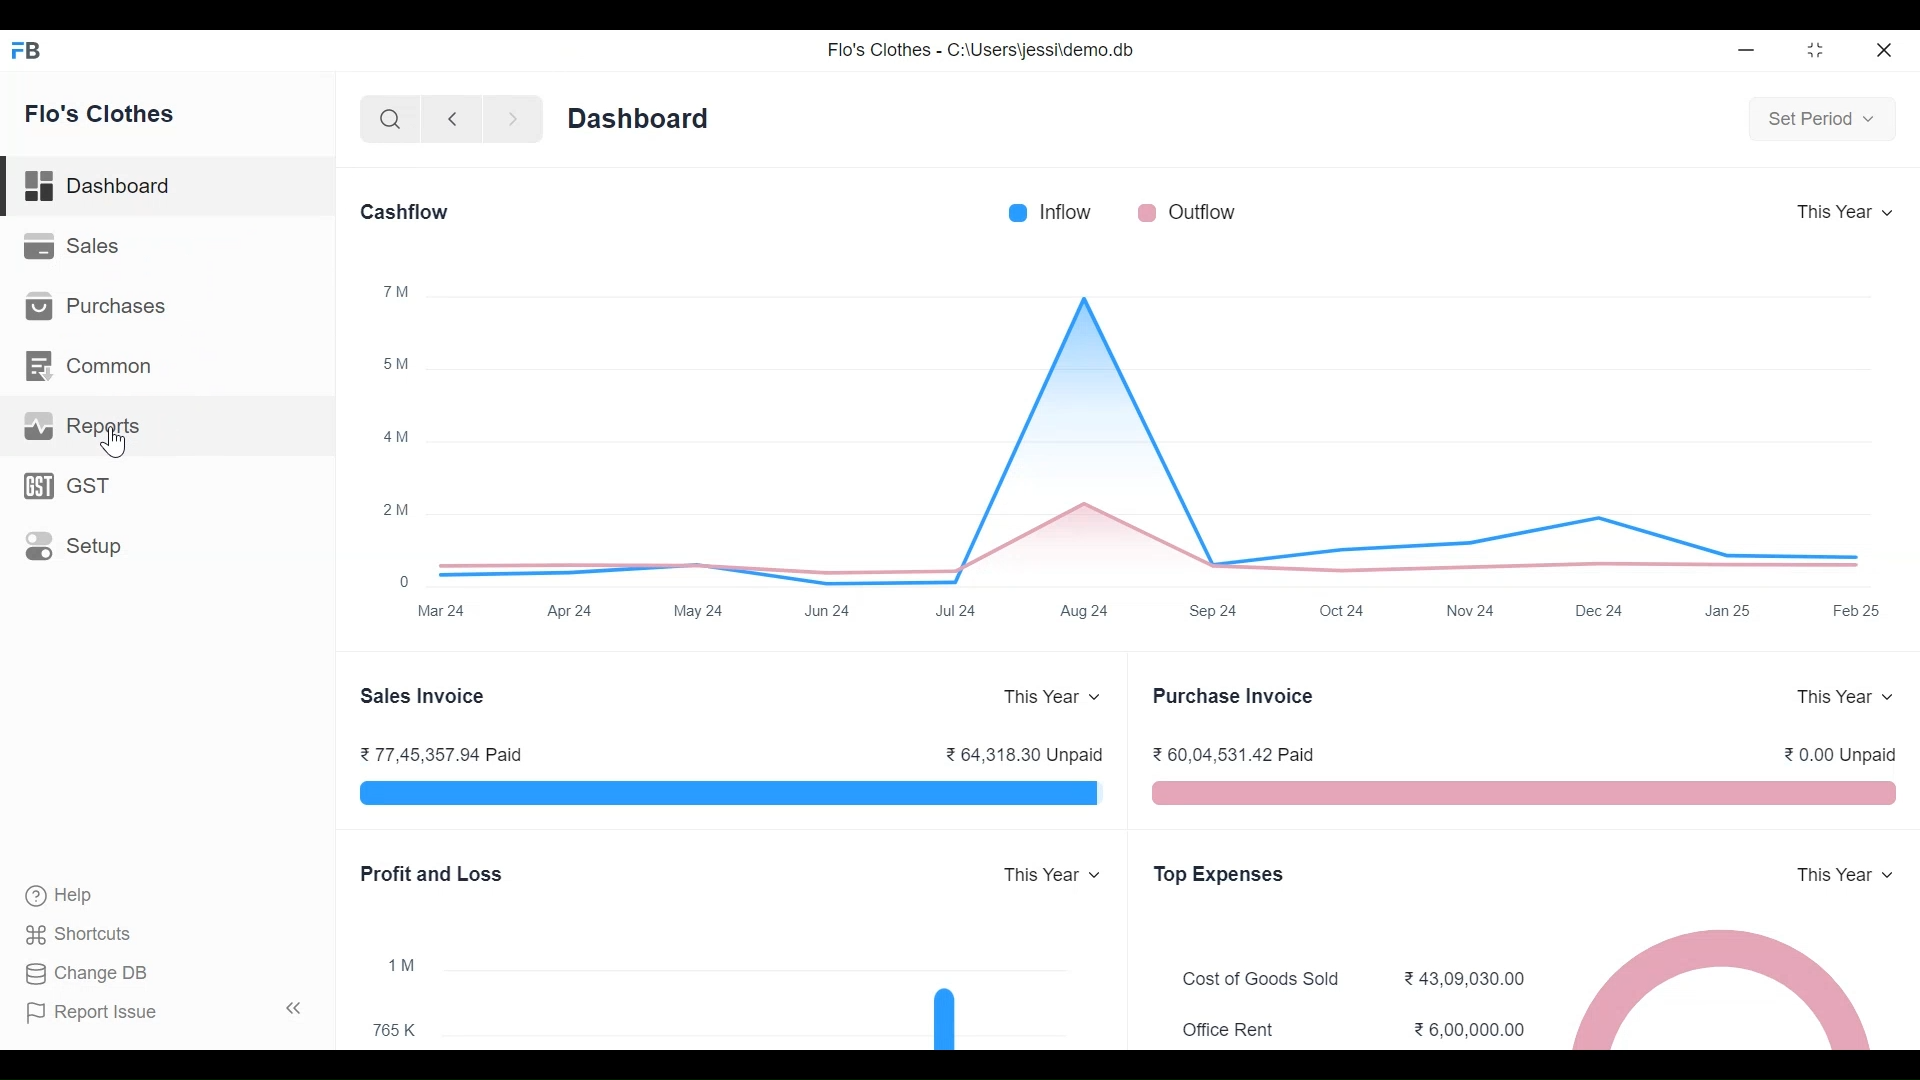  I want to click on Purchase Invoice, so click(1237, 697).